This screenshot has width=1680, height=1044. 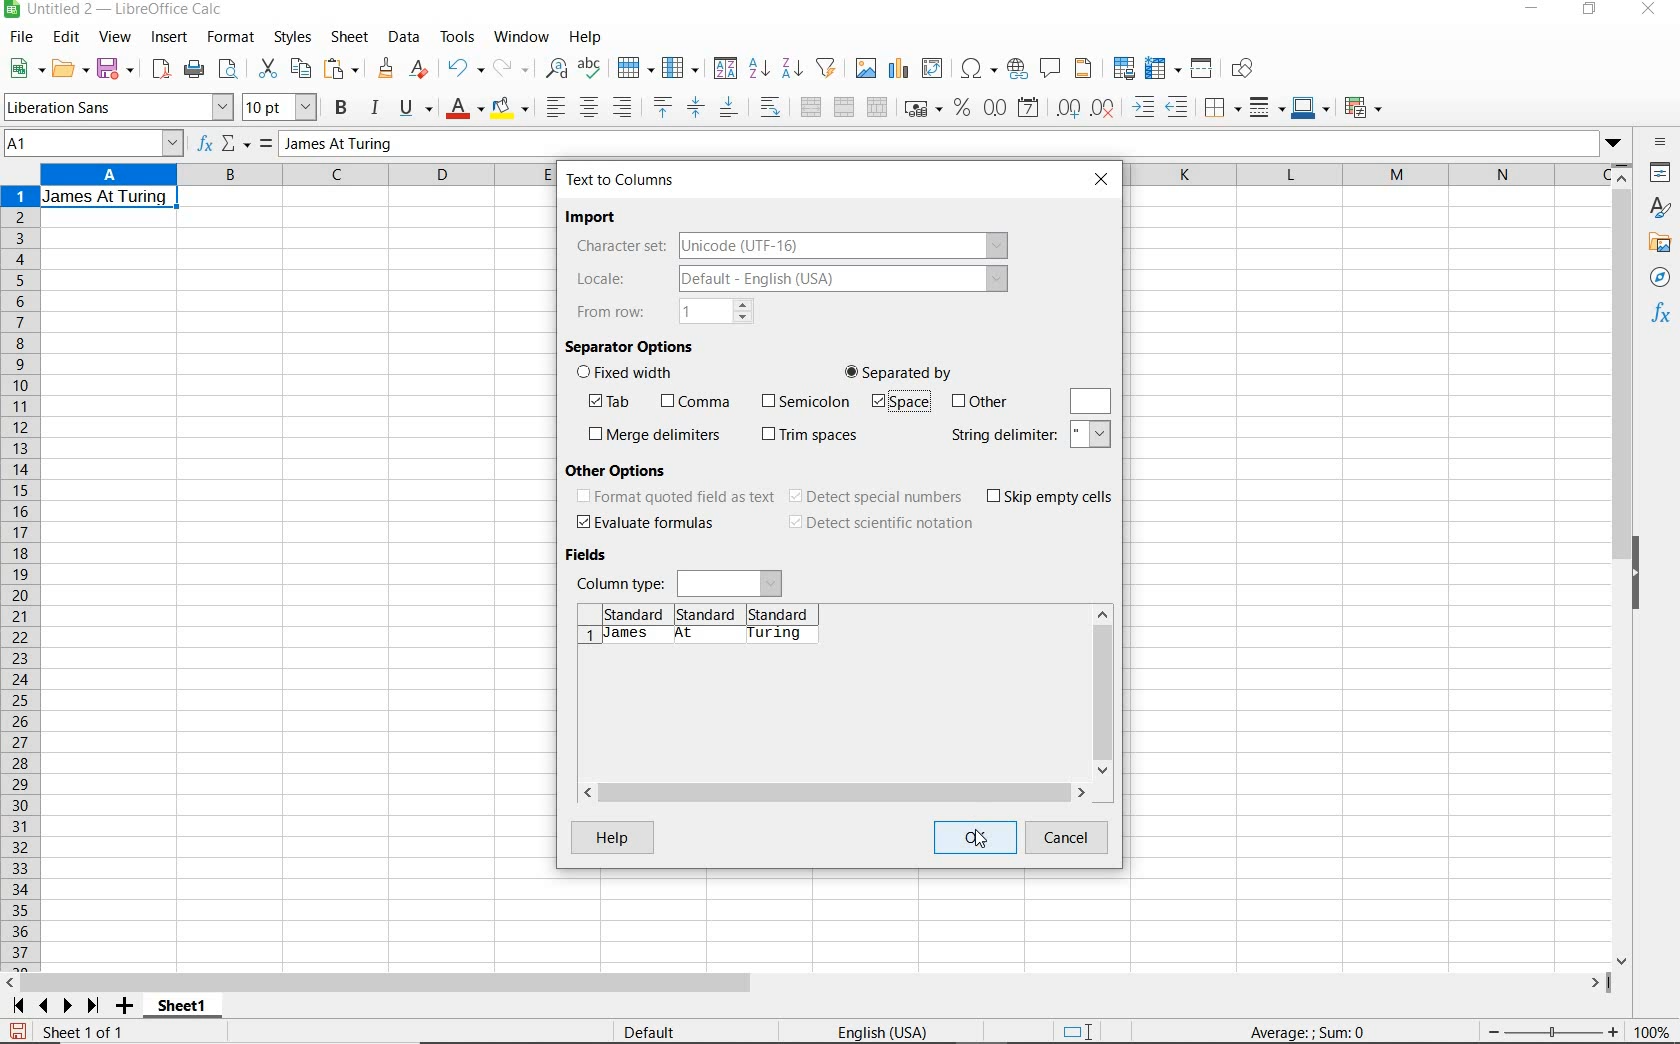 What do you see at coordinates (512, 68) in the screenshot?
I see `redo` at bounding box center [512, 68].